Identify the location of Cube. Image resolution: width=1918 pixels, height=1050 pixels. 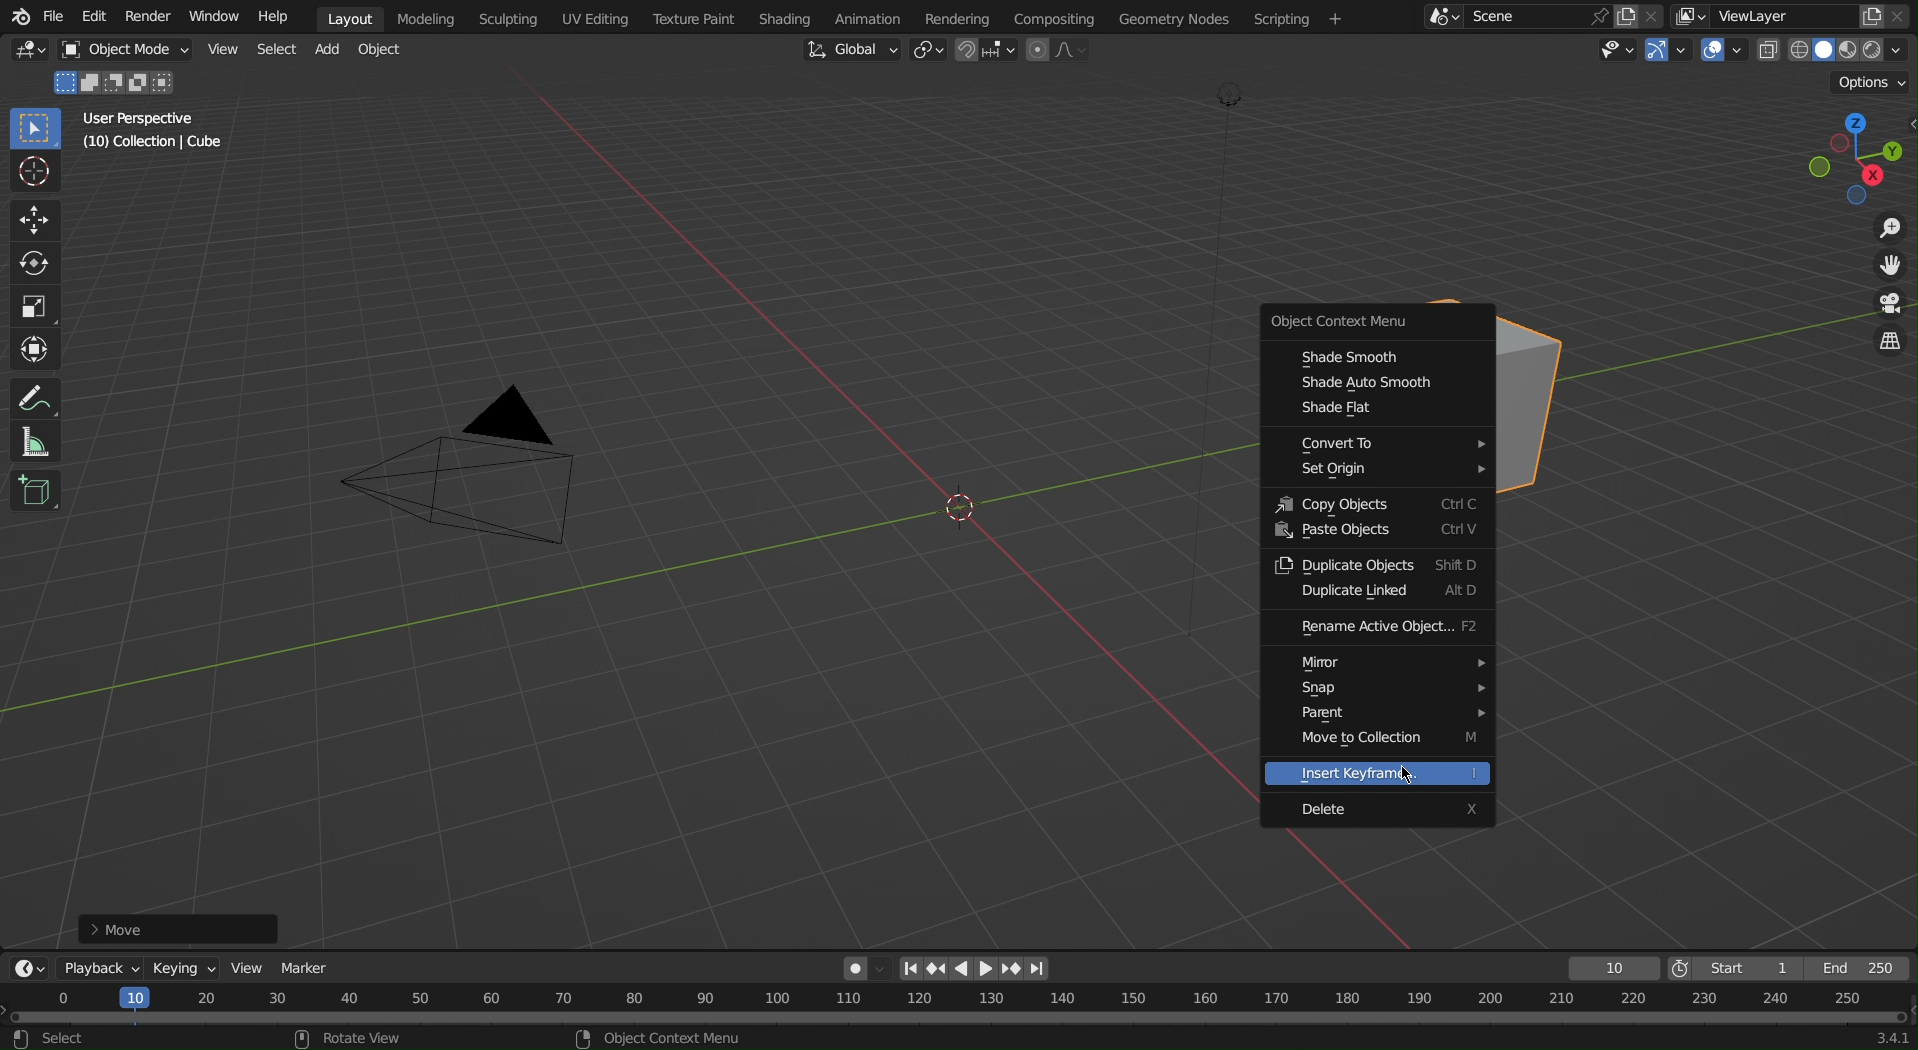
(1545, 389).